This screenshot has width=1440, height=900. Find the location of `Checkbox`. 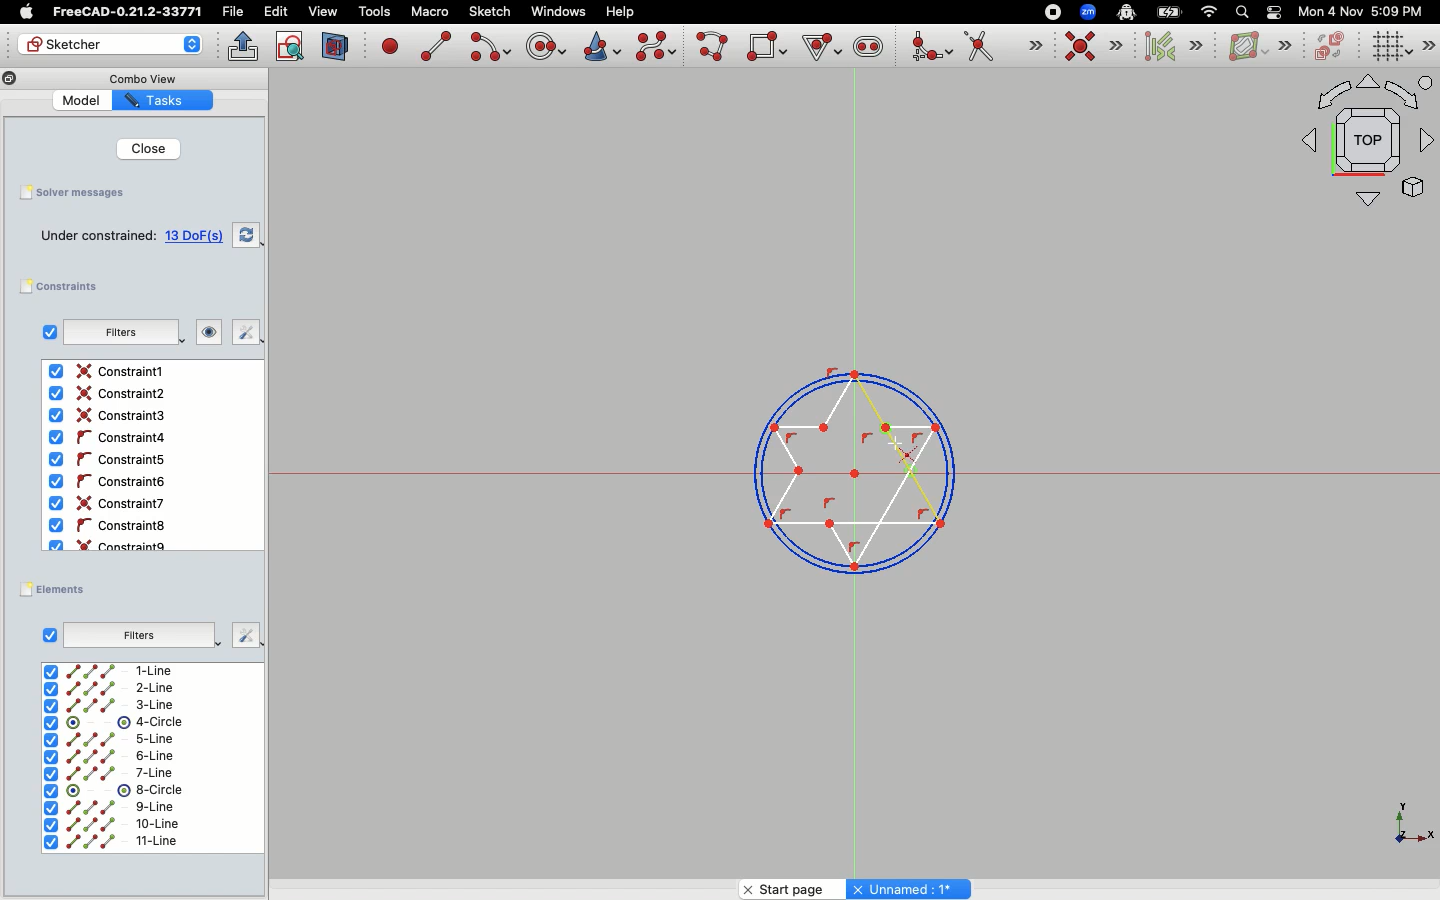

Checkbox is located at coordinates (45, 332).